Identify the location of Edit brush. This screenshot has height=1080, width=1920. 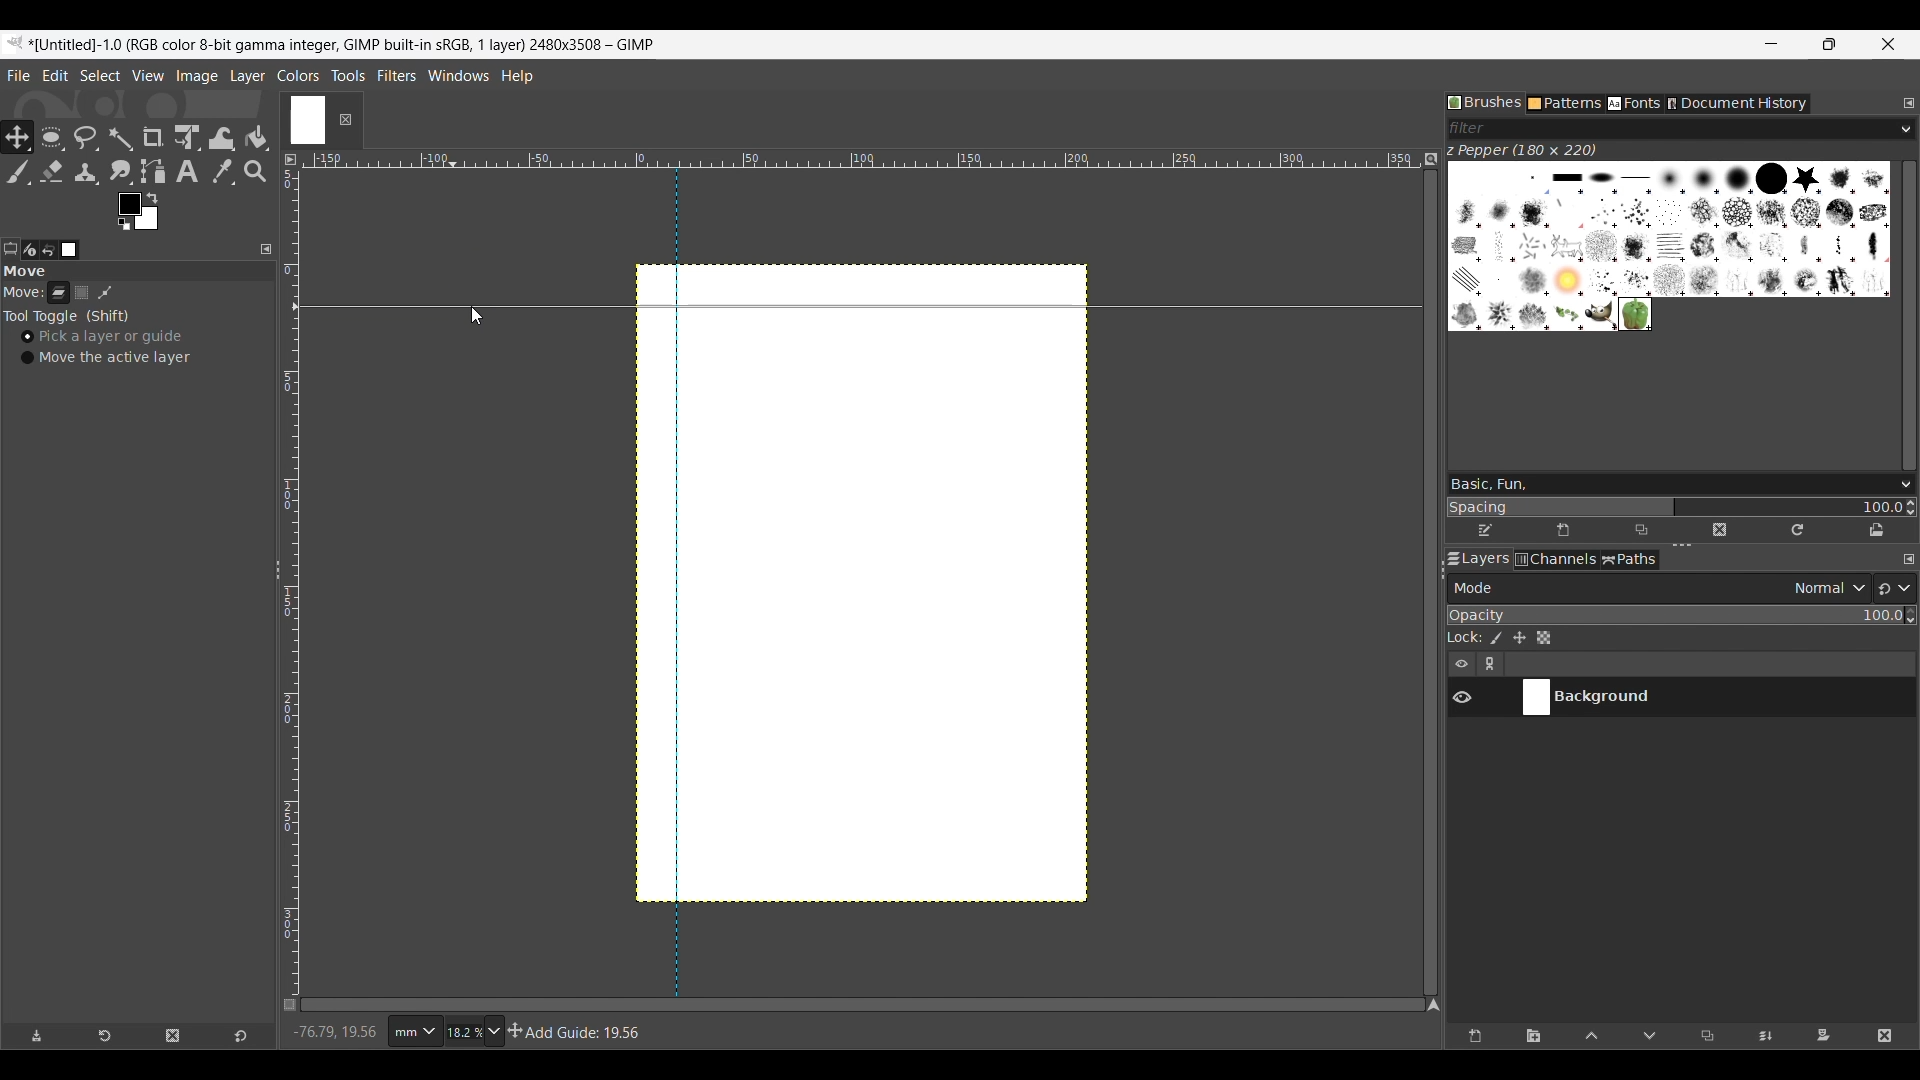
(1486, 527).